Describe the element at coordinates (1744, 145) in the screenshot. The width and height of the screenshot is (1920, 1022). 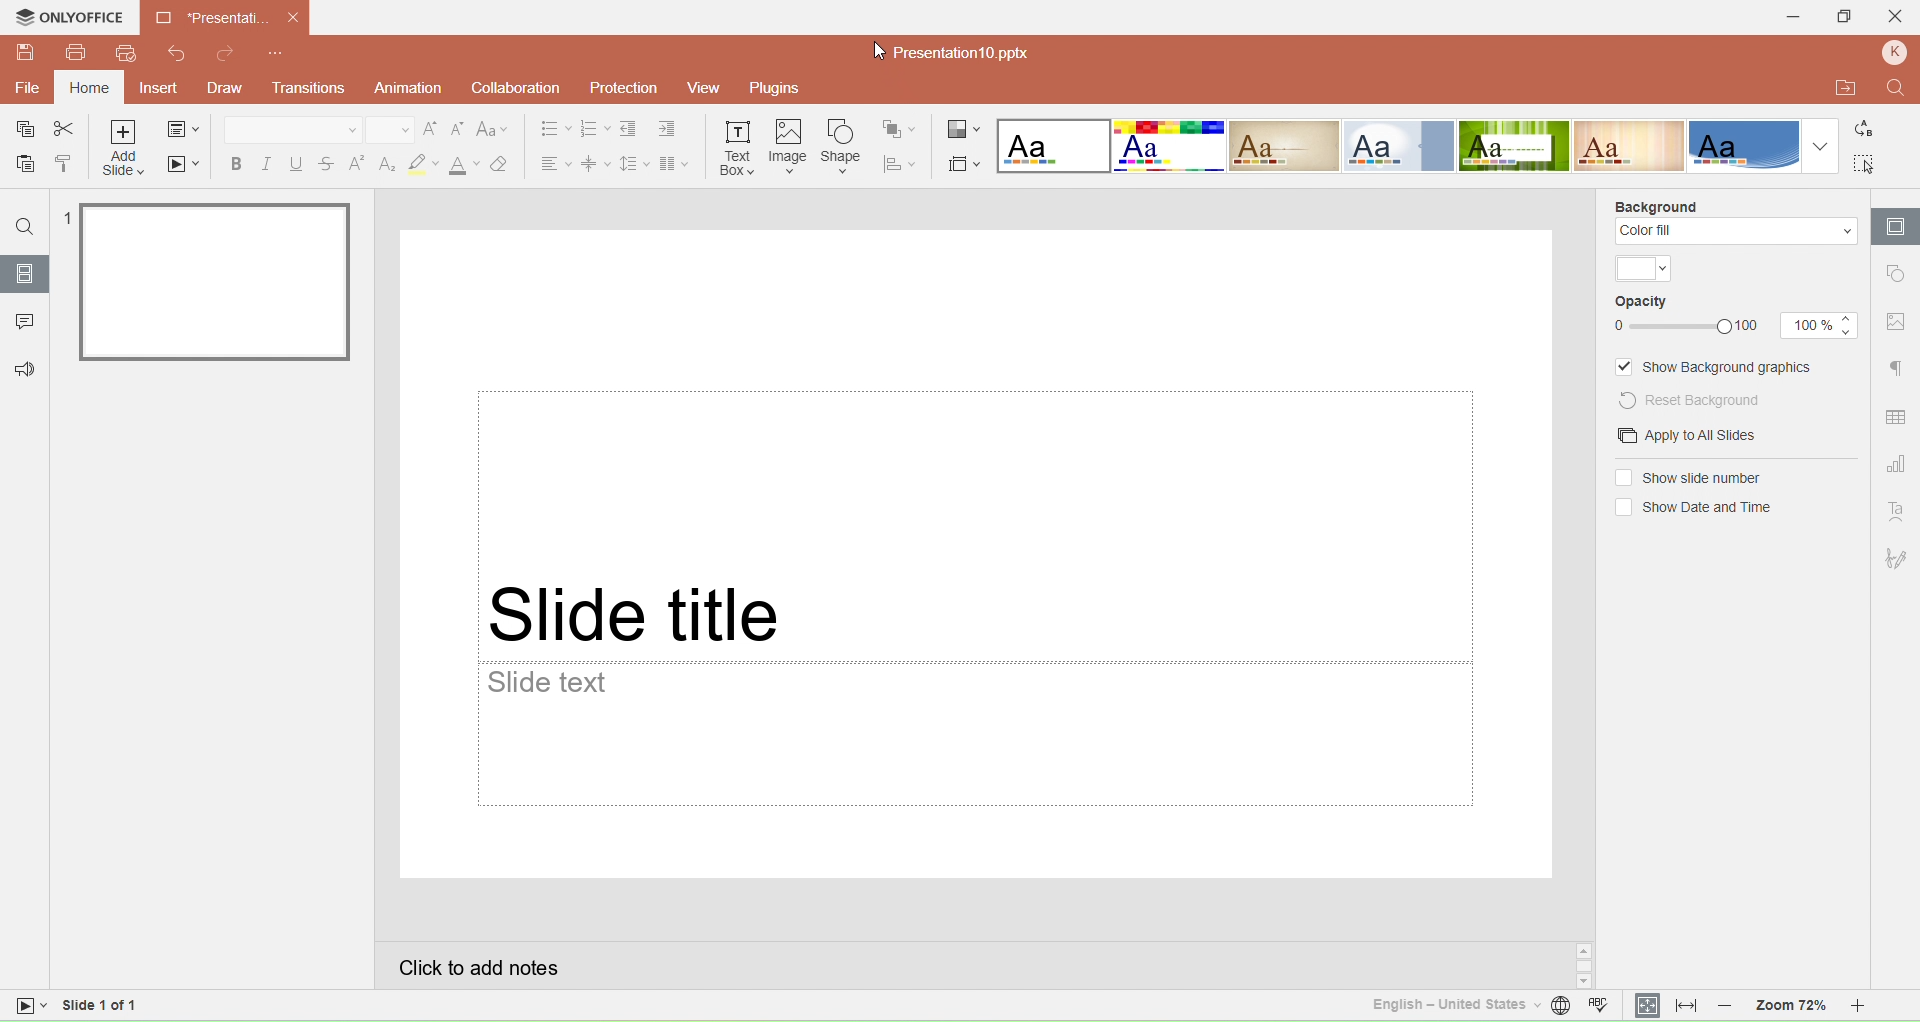
I see `Office` at that location.